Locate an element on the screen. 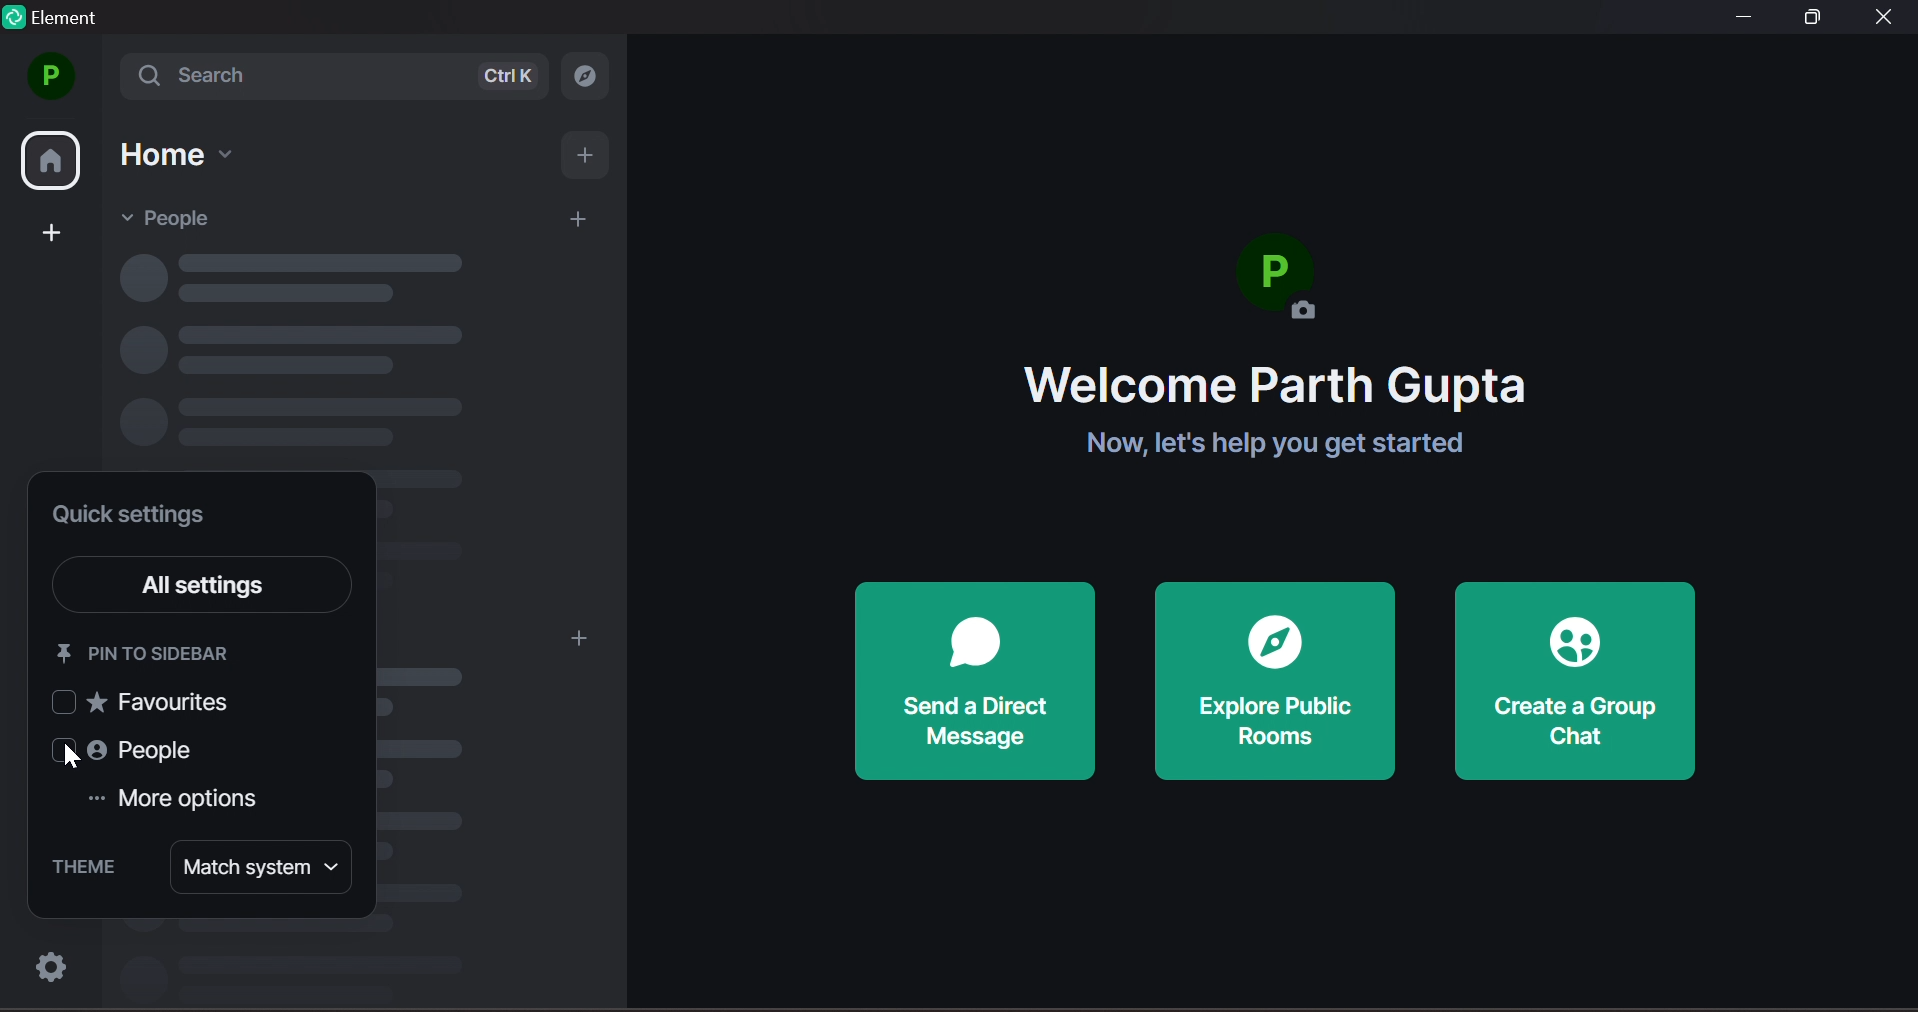 The width and height of the screenshot is (1918, 1012). profile is located at coordinates (1287, 286).